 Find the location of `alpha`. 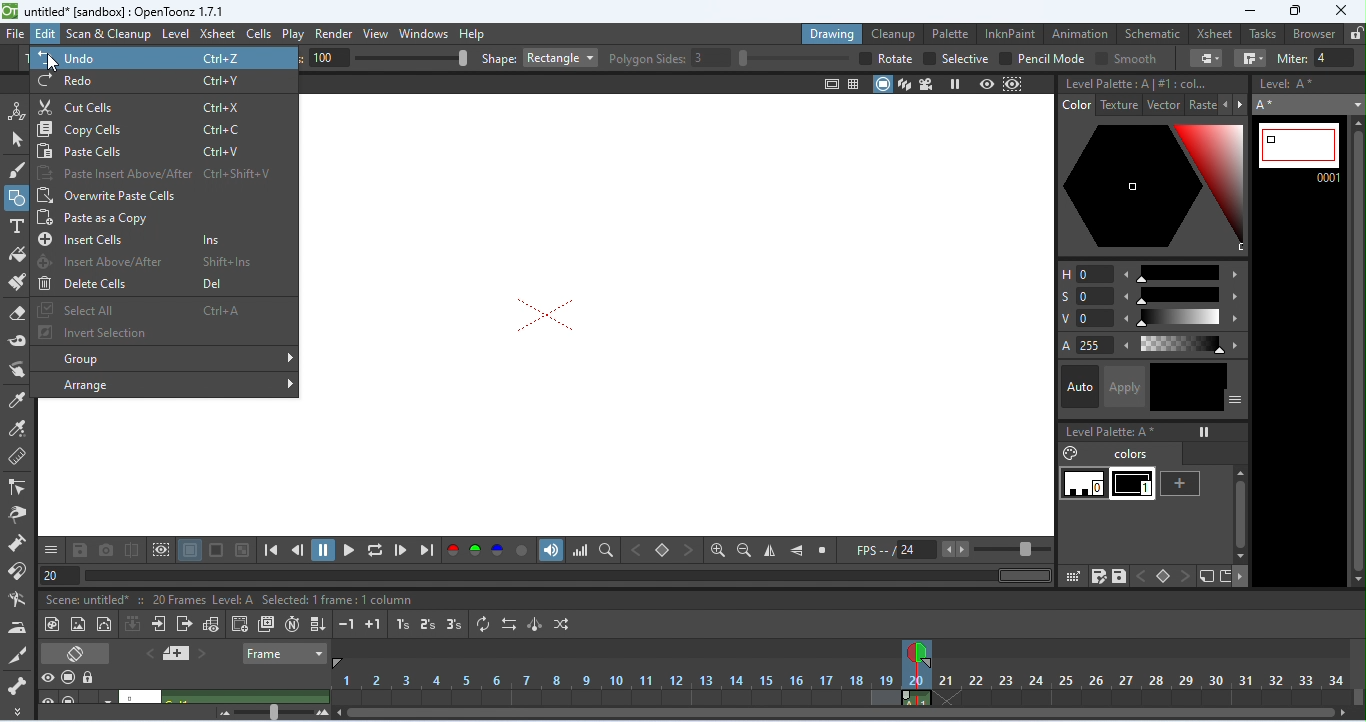

alpha is located at coordinates (1149, 347).